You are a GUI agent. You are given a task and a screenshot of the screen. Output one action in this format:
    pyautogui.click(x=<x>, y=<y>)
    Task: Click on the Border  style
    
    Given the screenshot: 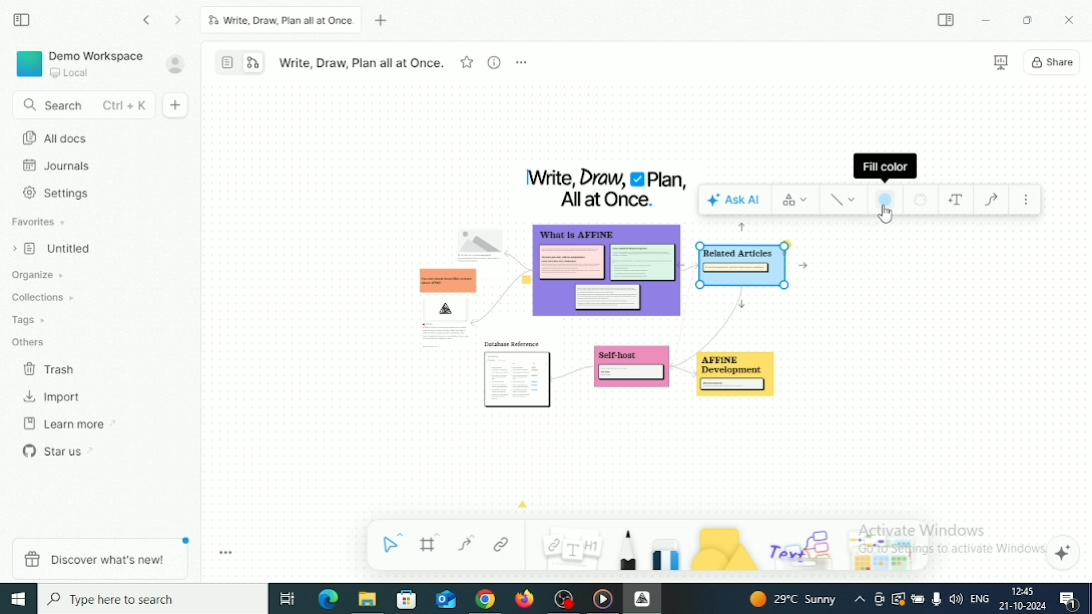 What is the action you would take?
    pyautogui.click(x=920, y=200)
    